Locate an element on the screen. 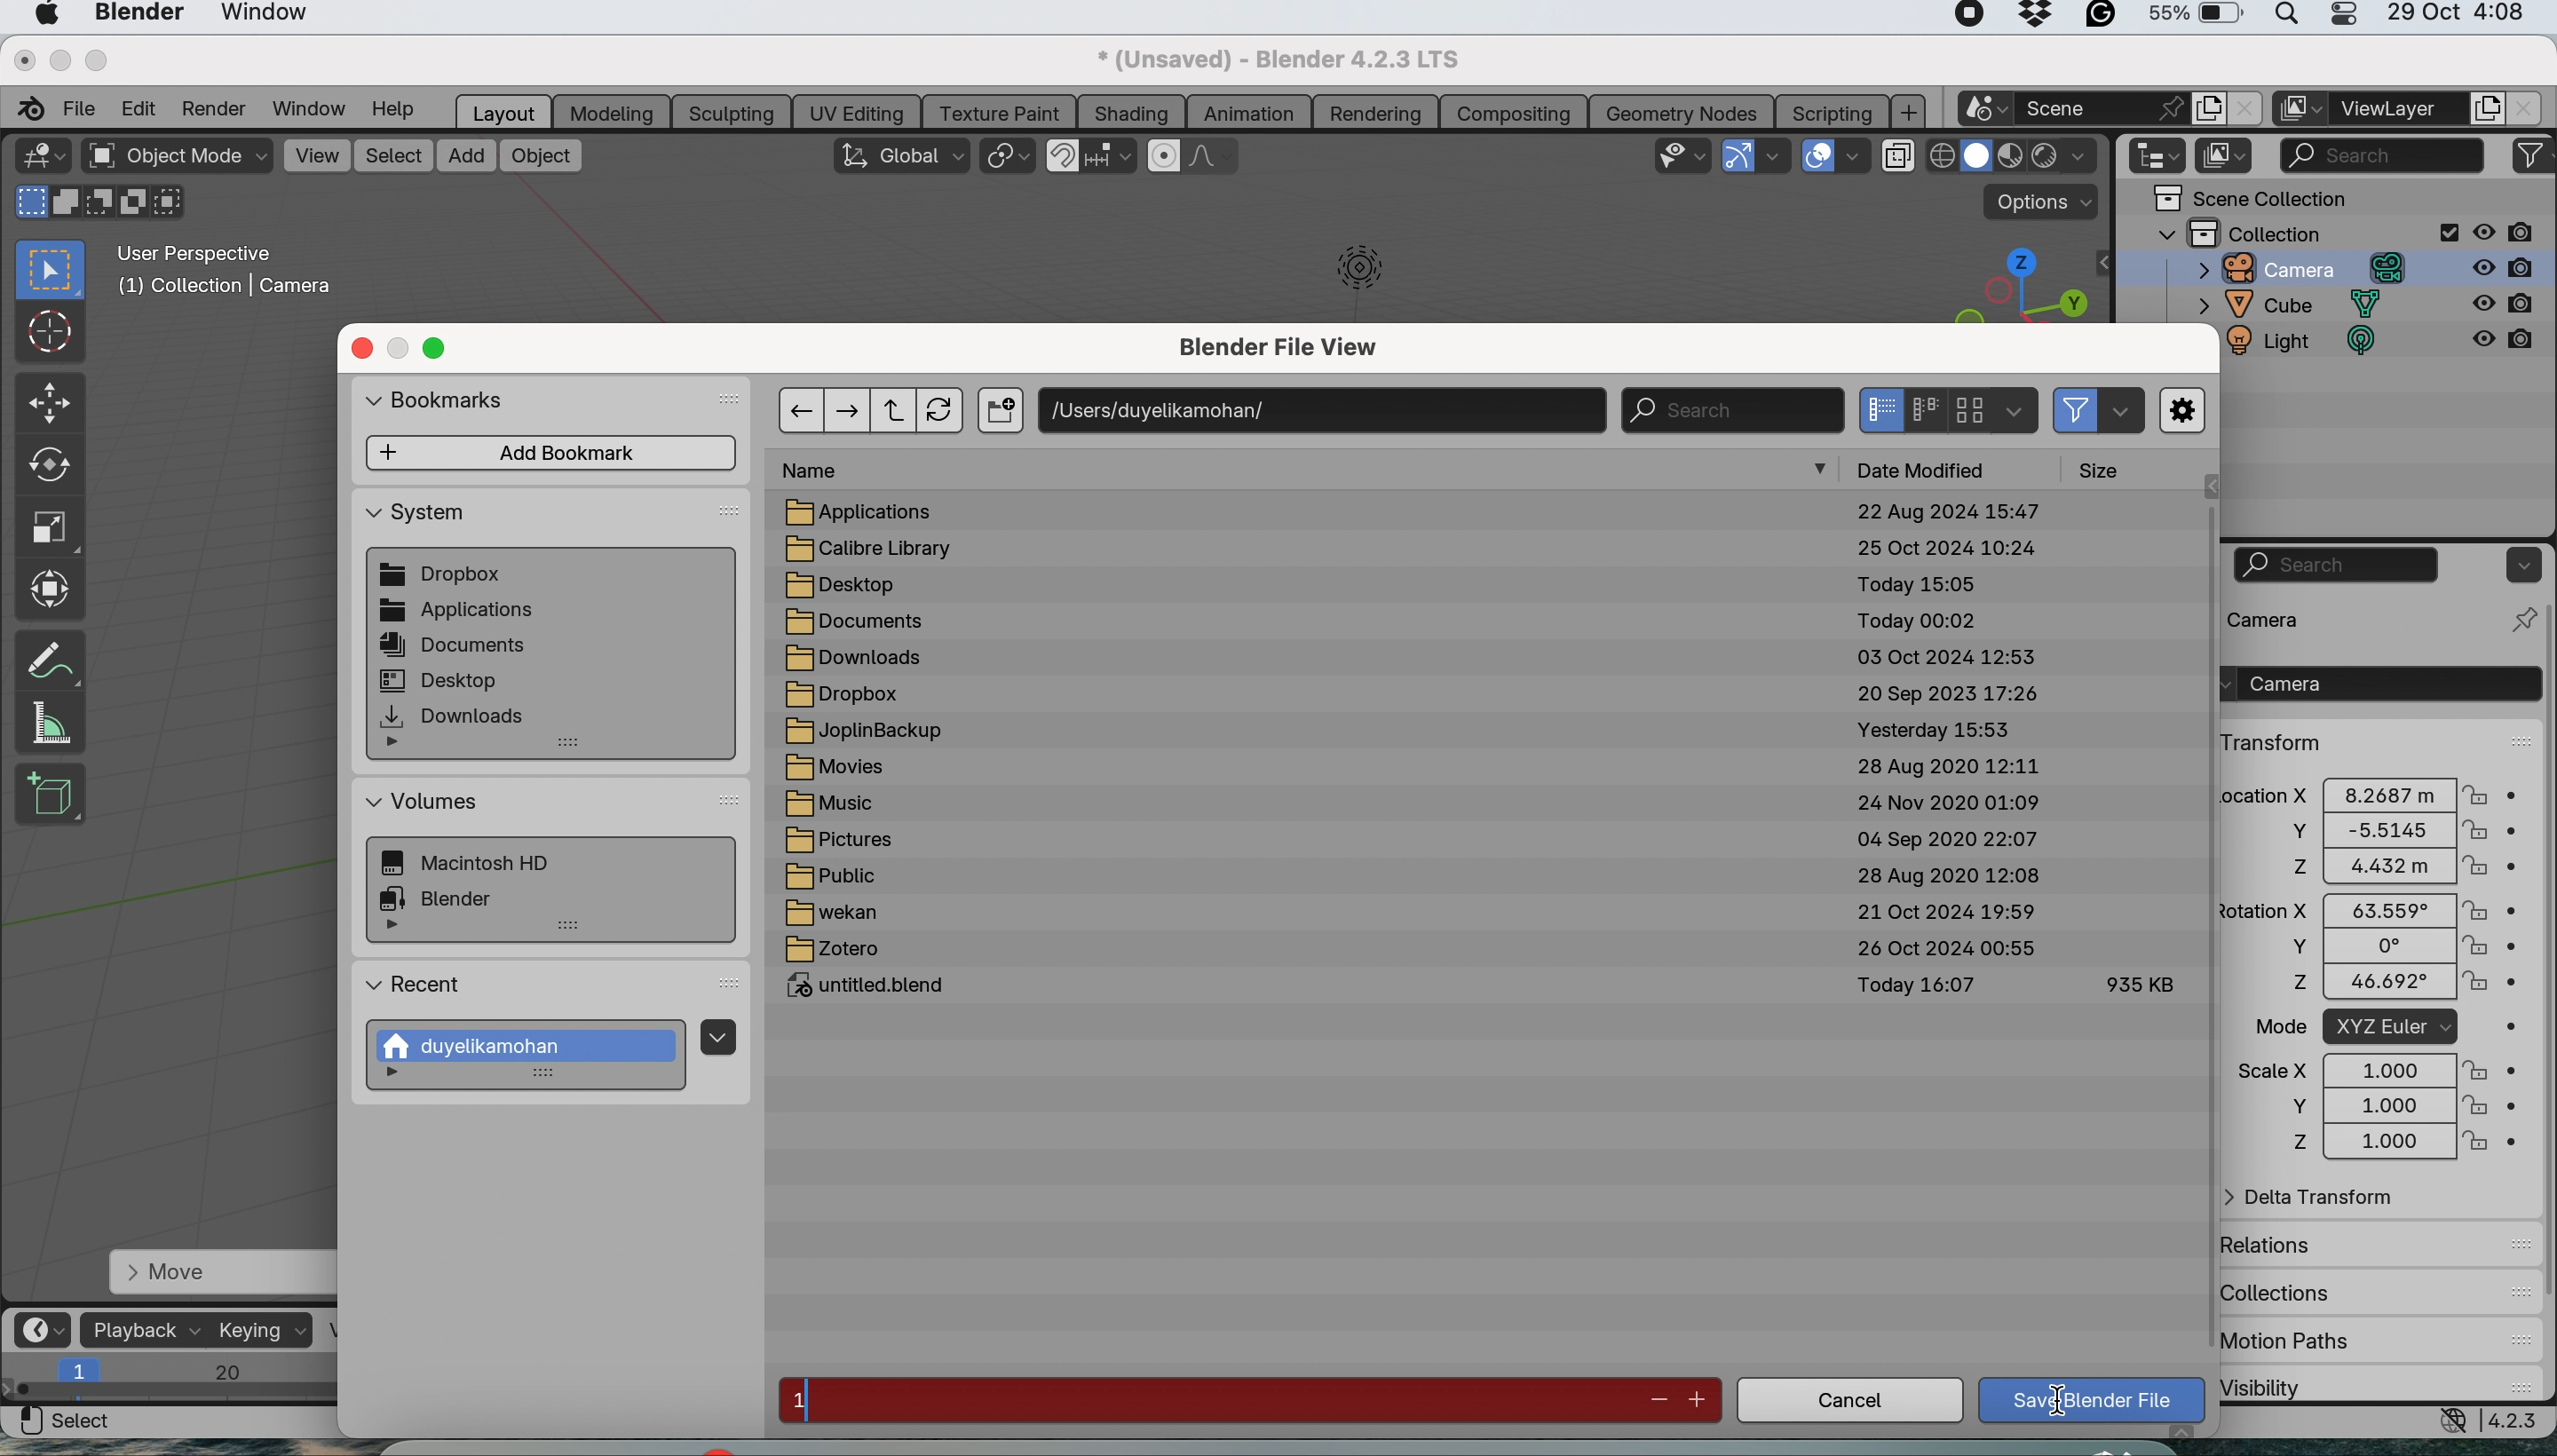 This screenshot has width=2557, height=1456. more is located at coordinates (402, 746).